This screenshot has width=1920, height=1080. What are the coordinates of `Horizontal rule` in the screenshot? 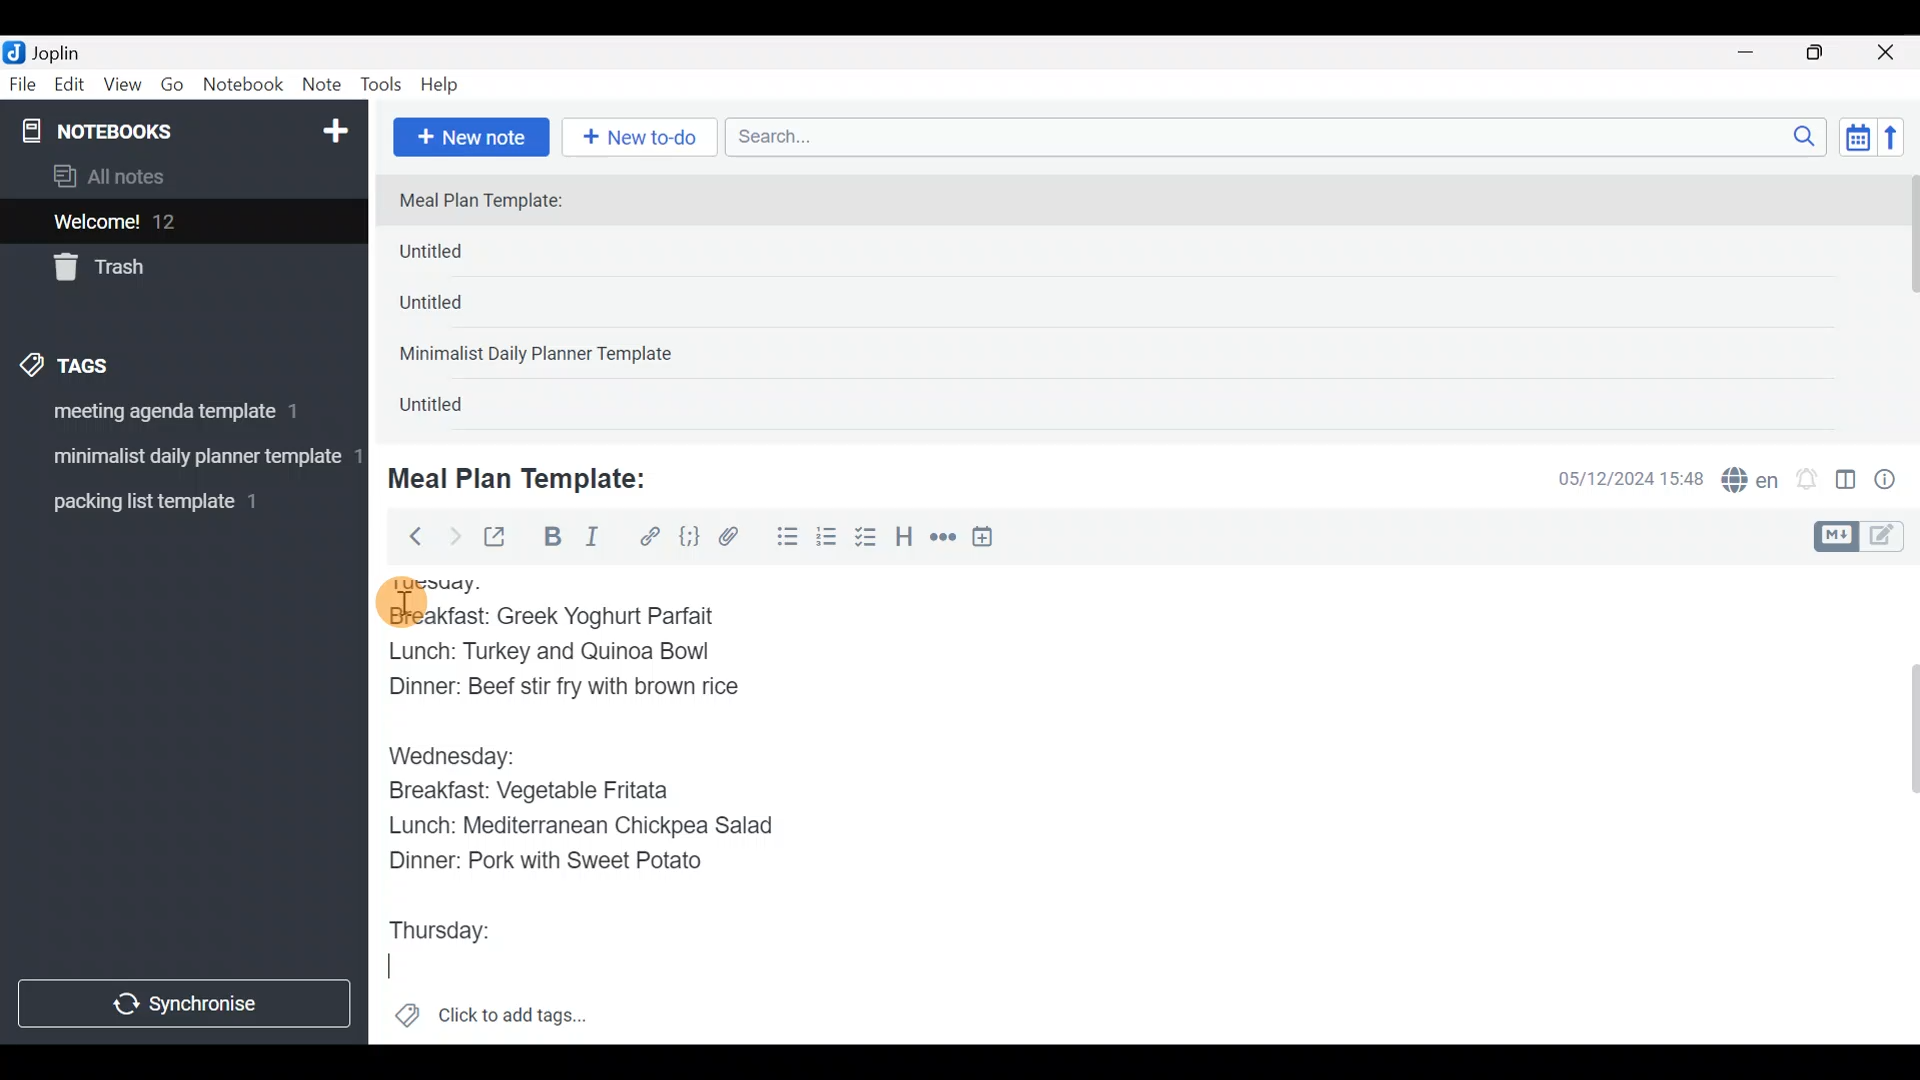 It's located at (943, 539).